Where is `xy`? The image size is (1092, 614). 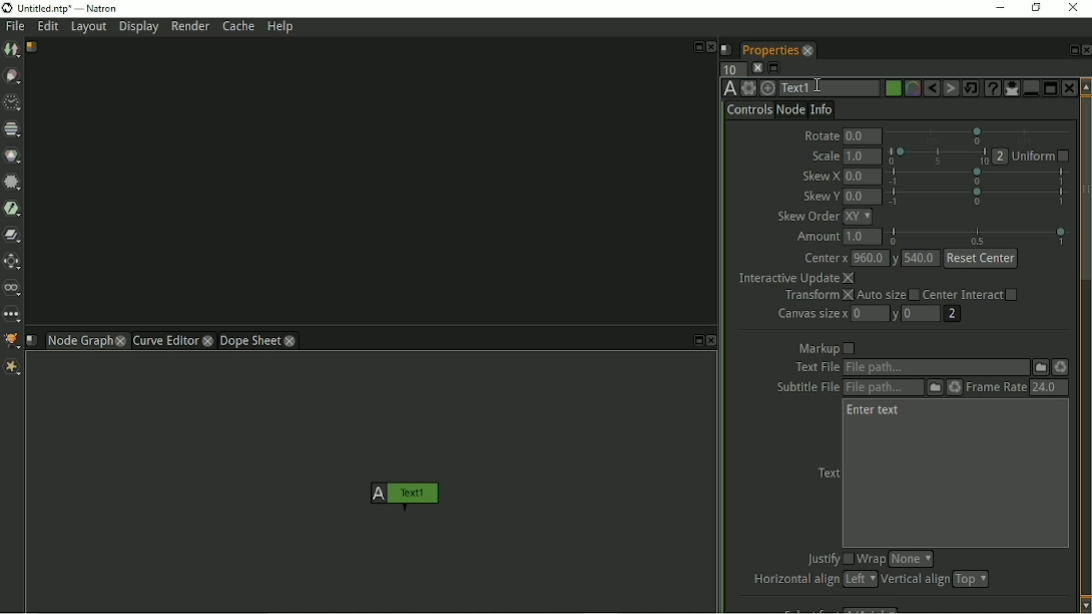
xy is located at coordinates (858, 217).